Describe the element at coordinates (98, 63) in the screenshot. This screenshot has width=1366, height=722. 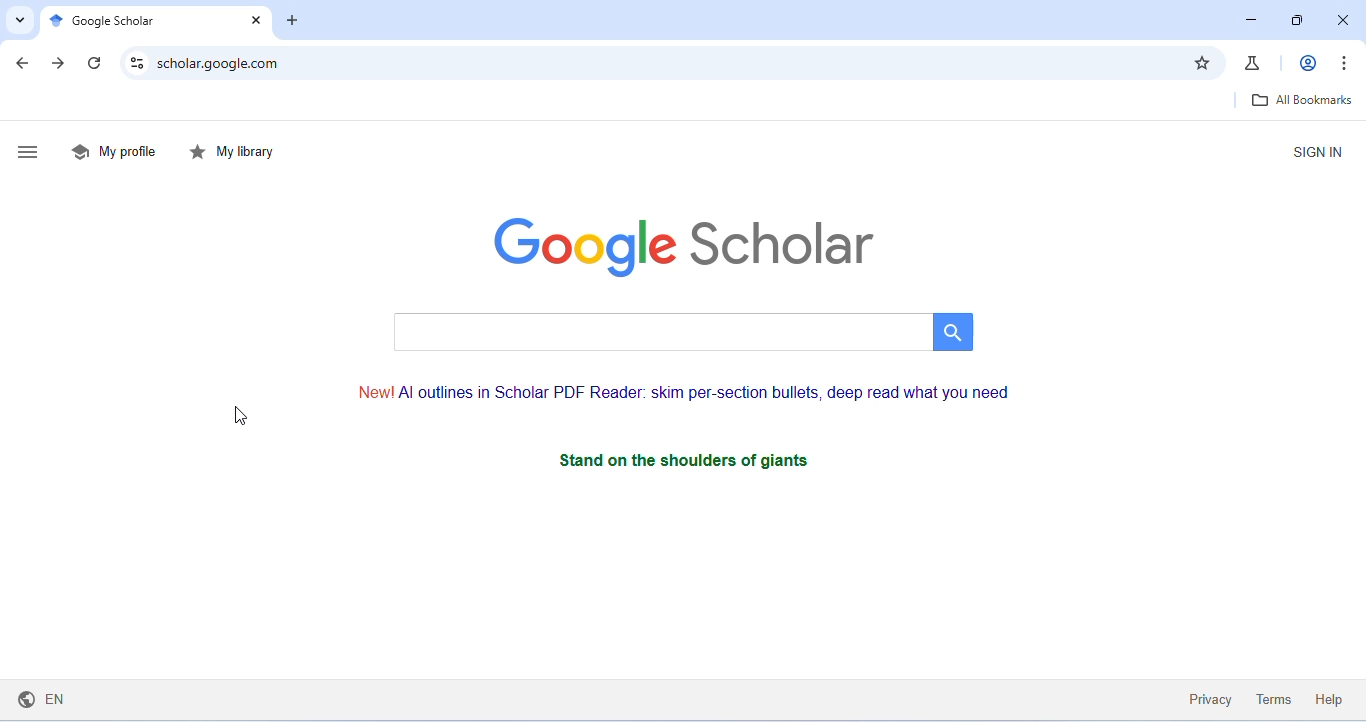
I see `refresh` at that location.